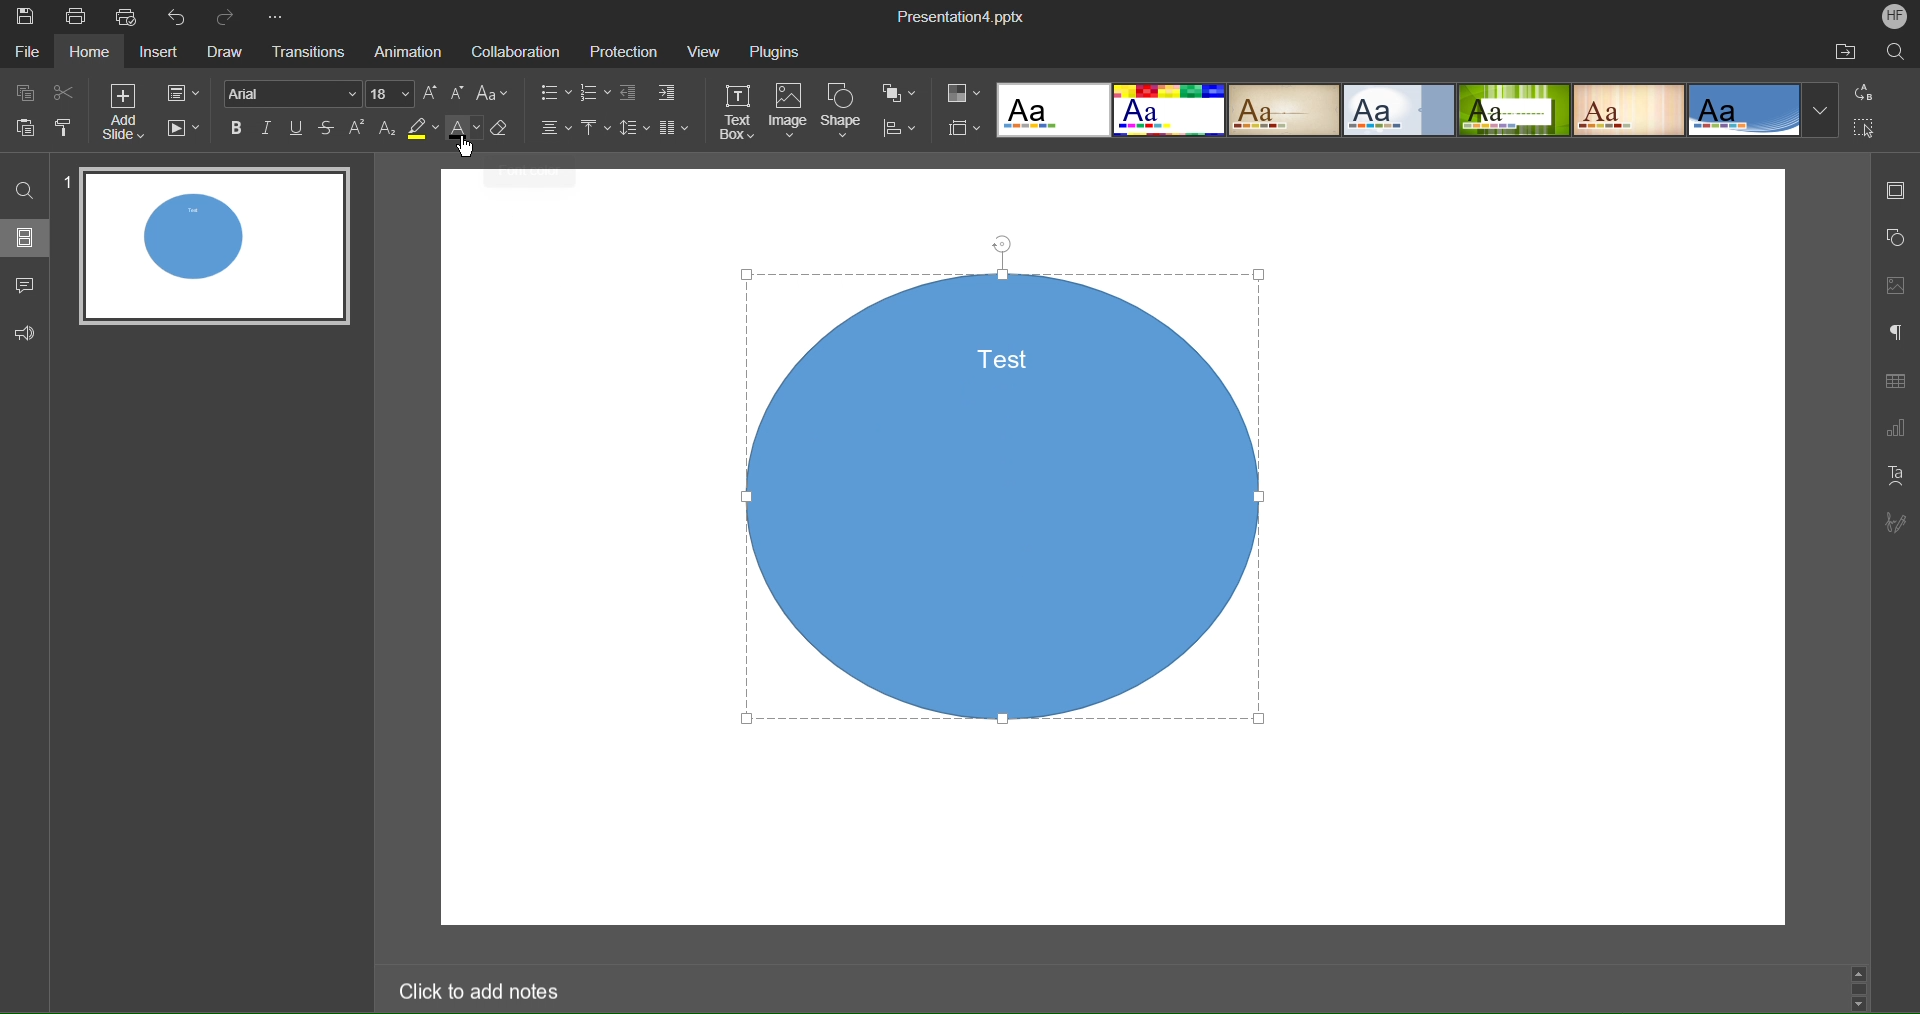 The width and height of the screenshot is (1920, 1014). What do you see at coordinates (464, 131) in the screenshot?
I see `Text Color` at bounding box center [464, 131].